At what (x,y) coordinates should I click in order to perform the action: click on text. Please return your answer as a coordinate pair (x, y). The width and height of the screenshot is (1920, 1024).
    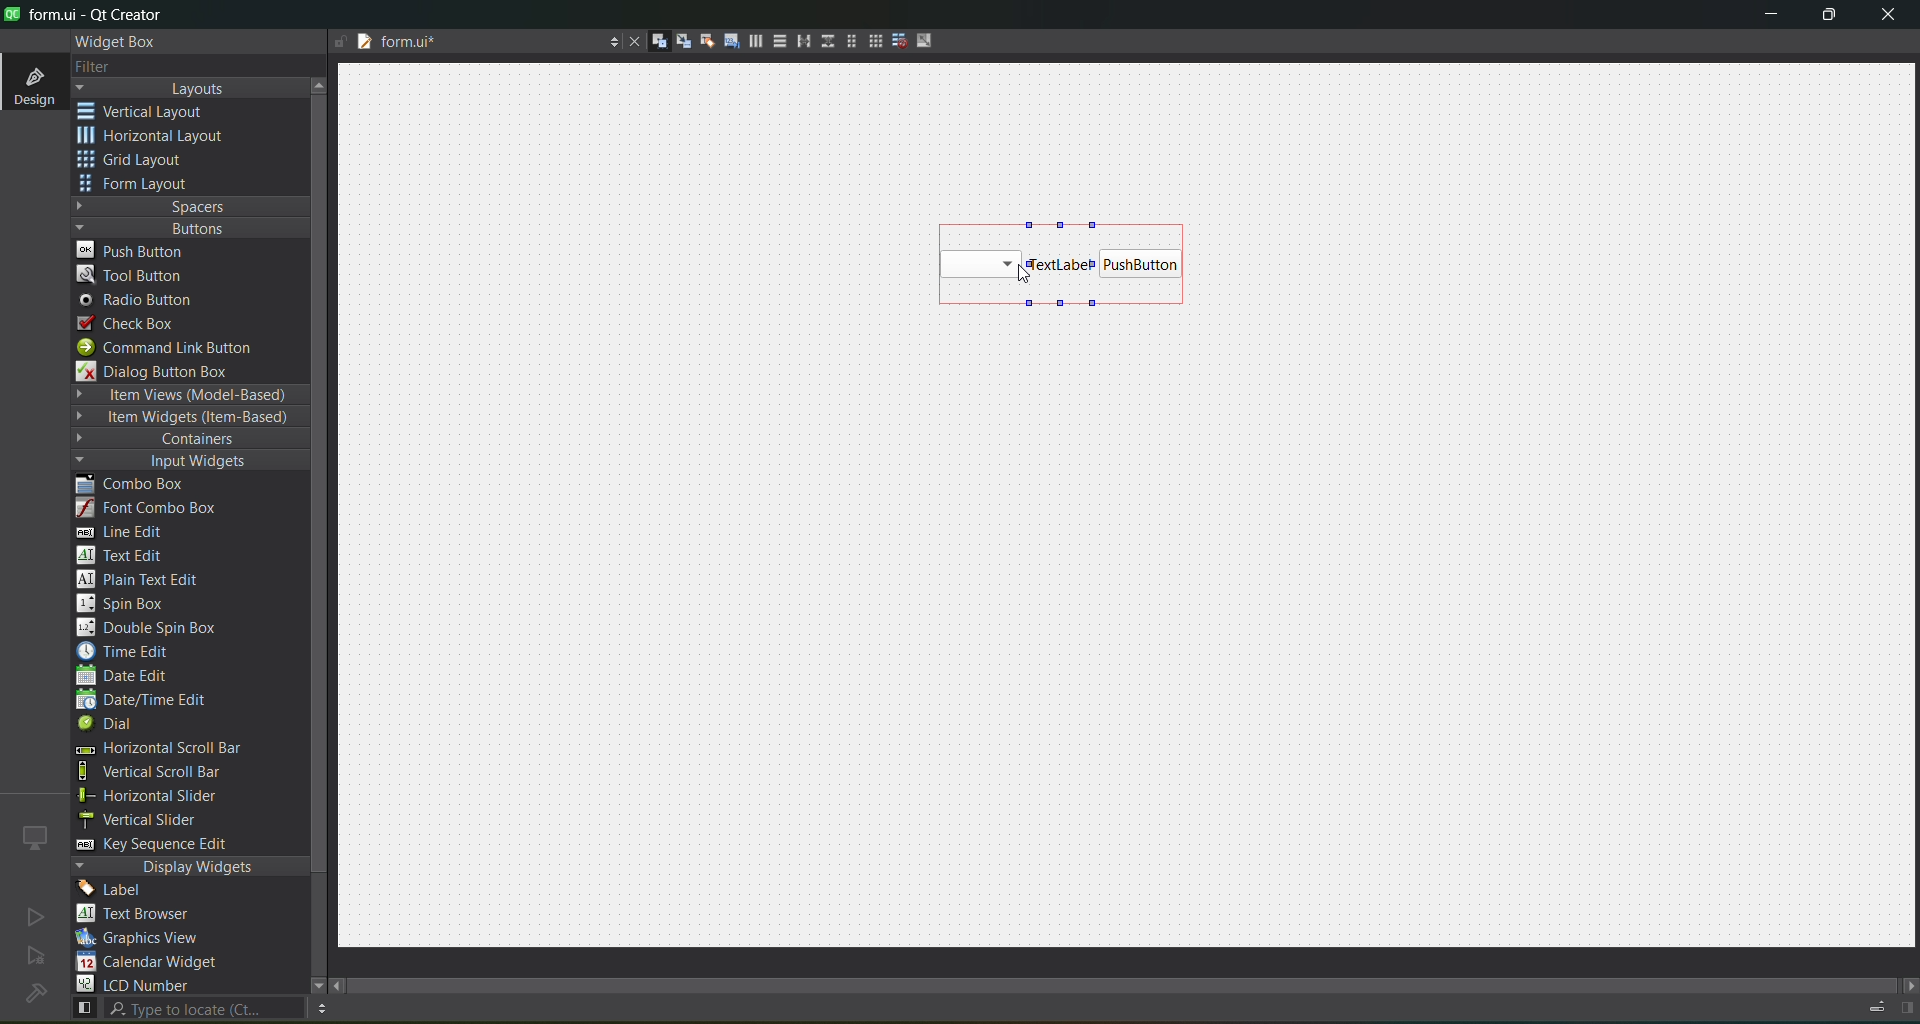
    Looking at the image, I should click on (145, 915).